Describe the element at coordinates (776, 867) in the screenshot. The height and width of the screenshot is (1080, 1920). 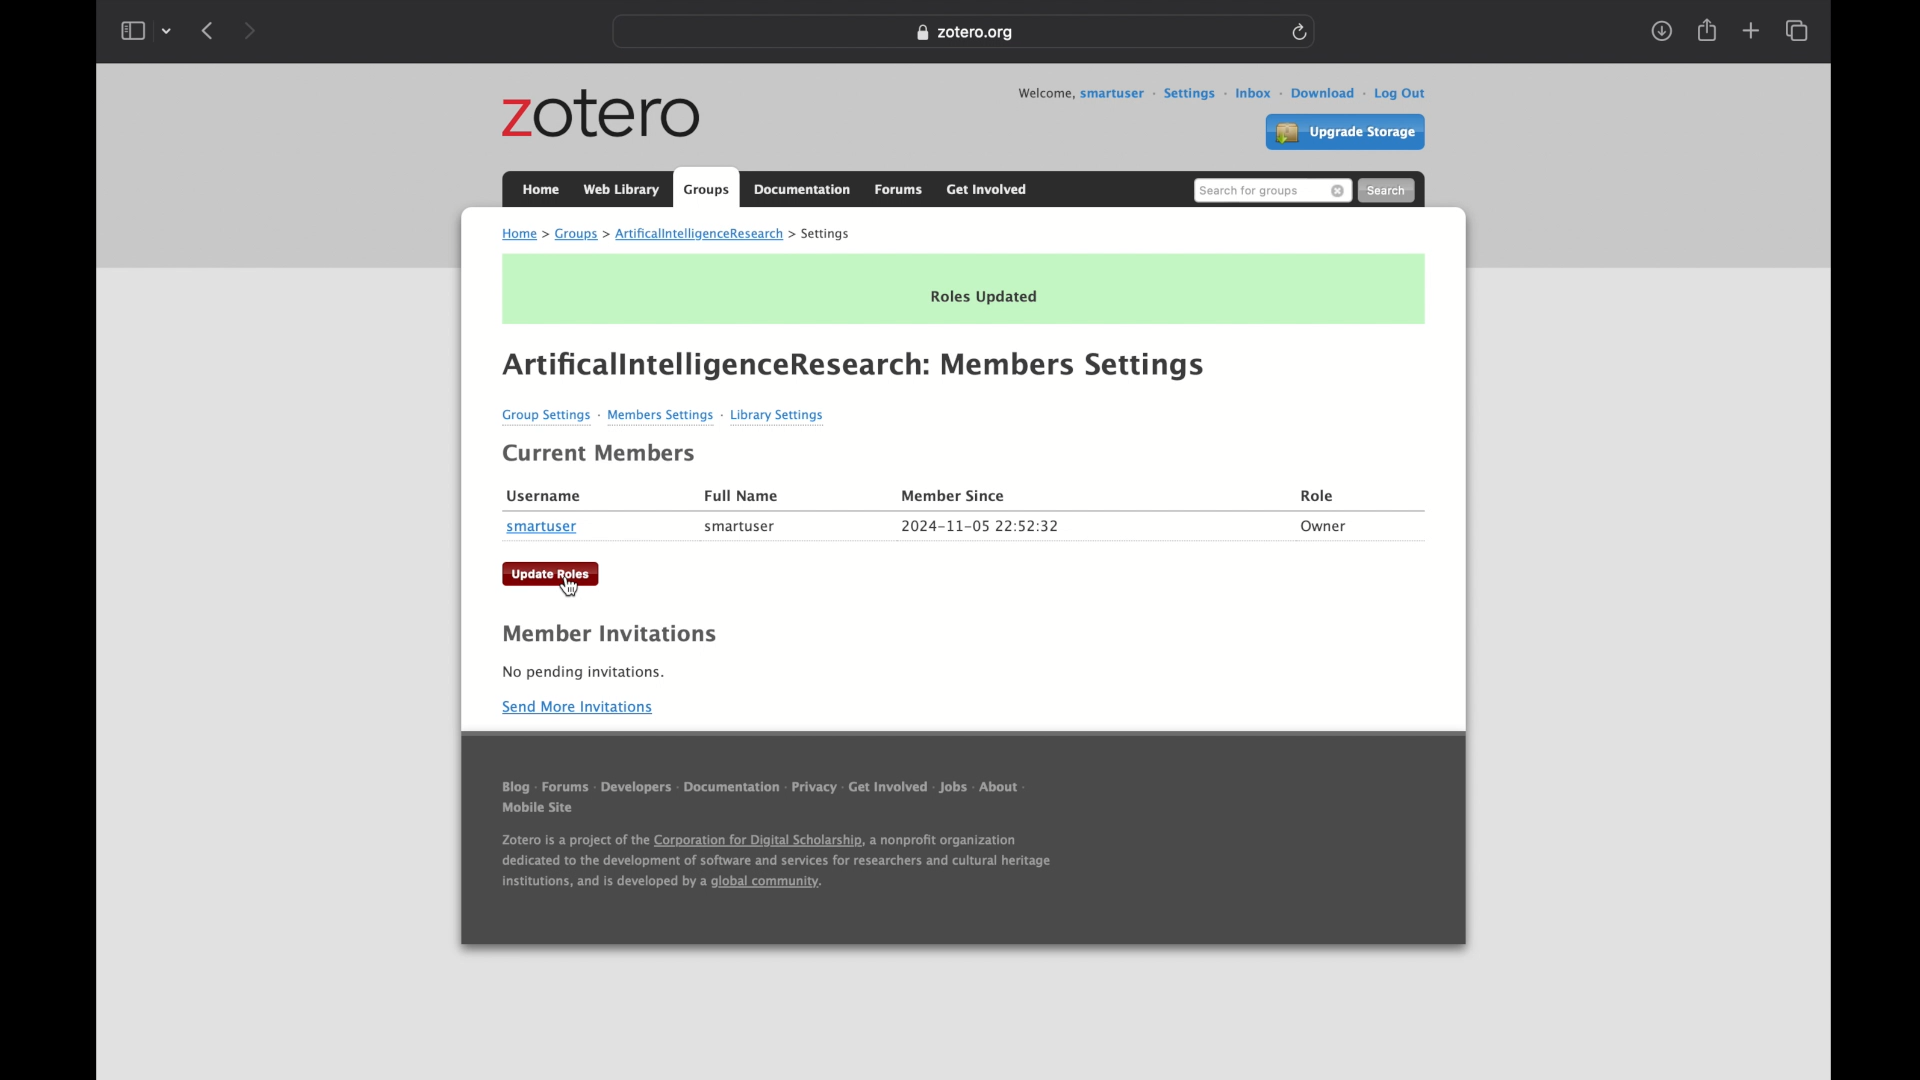
I see `footnote` at that location.